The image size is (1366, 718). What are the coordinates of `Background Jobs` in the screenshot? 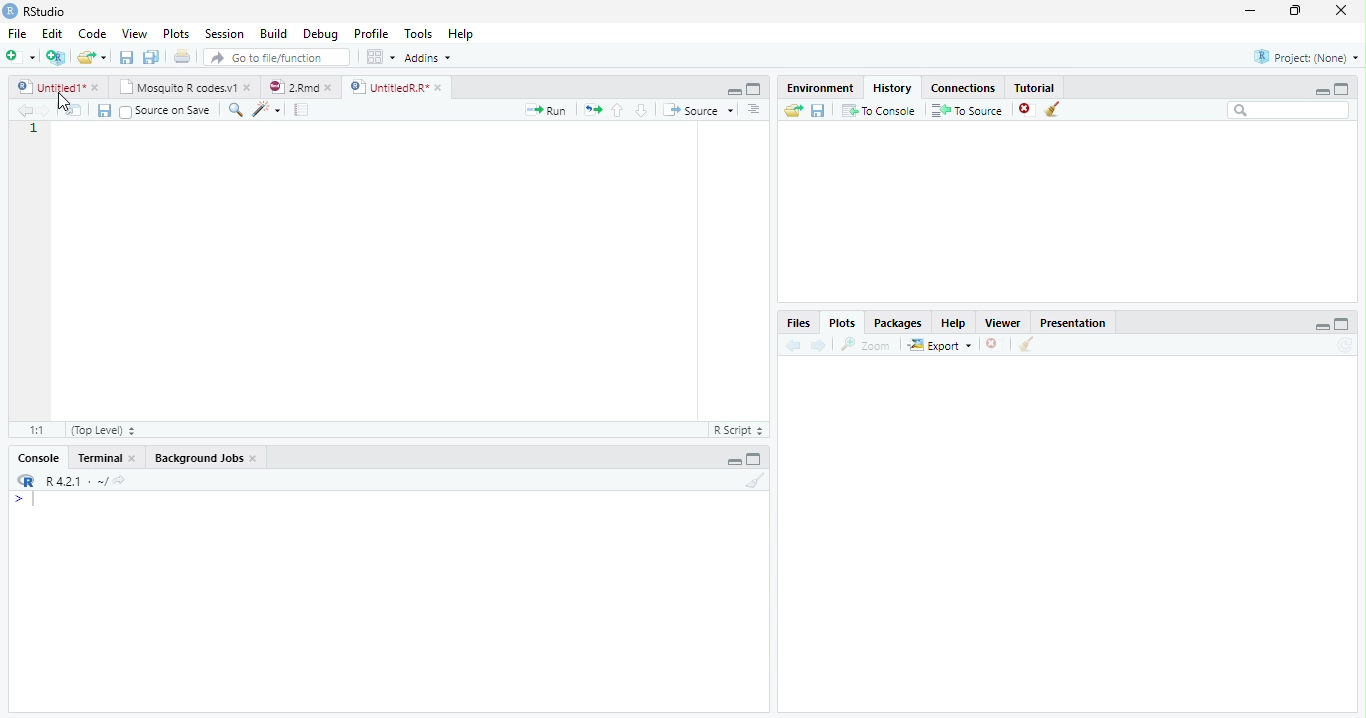 It's located at (198, 457).